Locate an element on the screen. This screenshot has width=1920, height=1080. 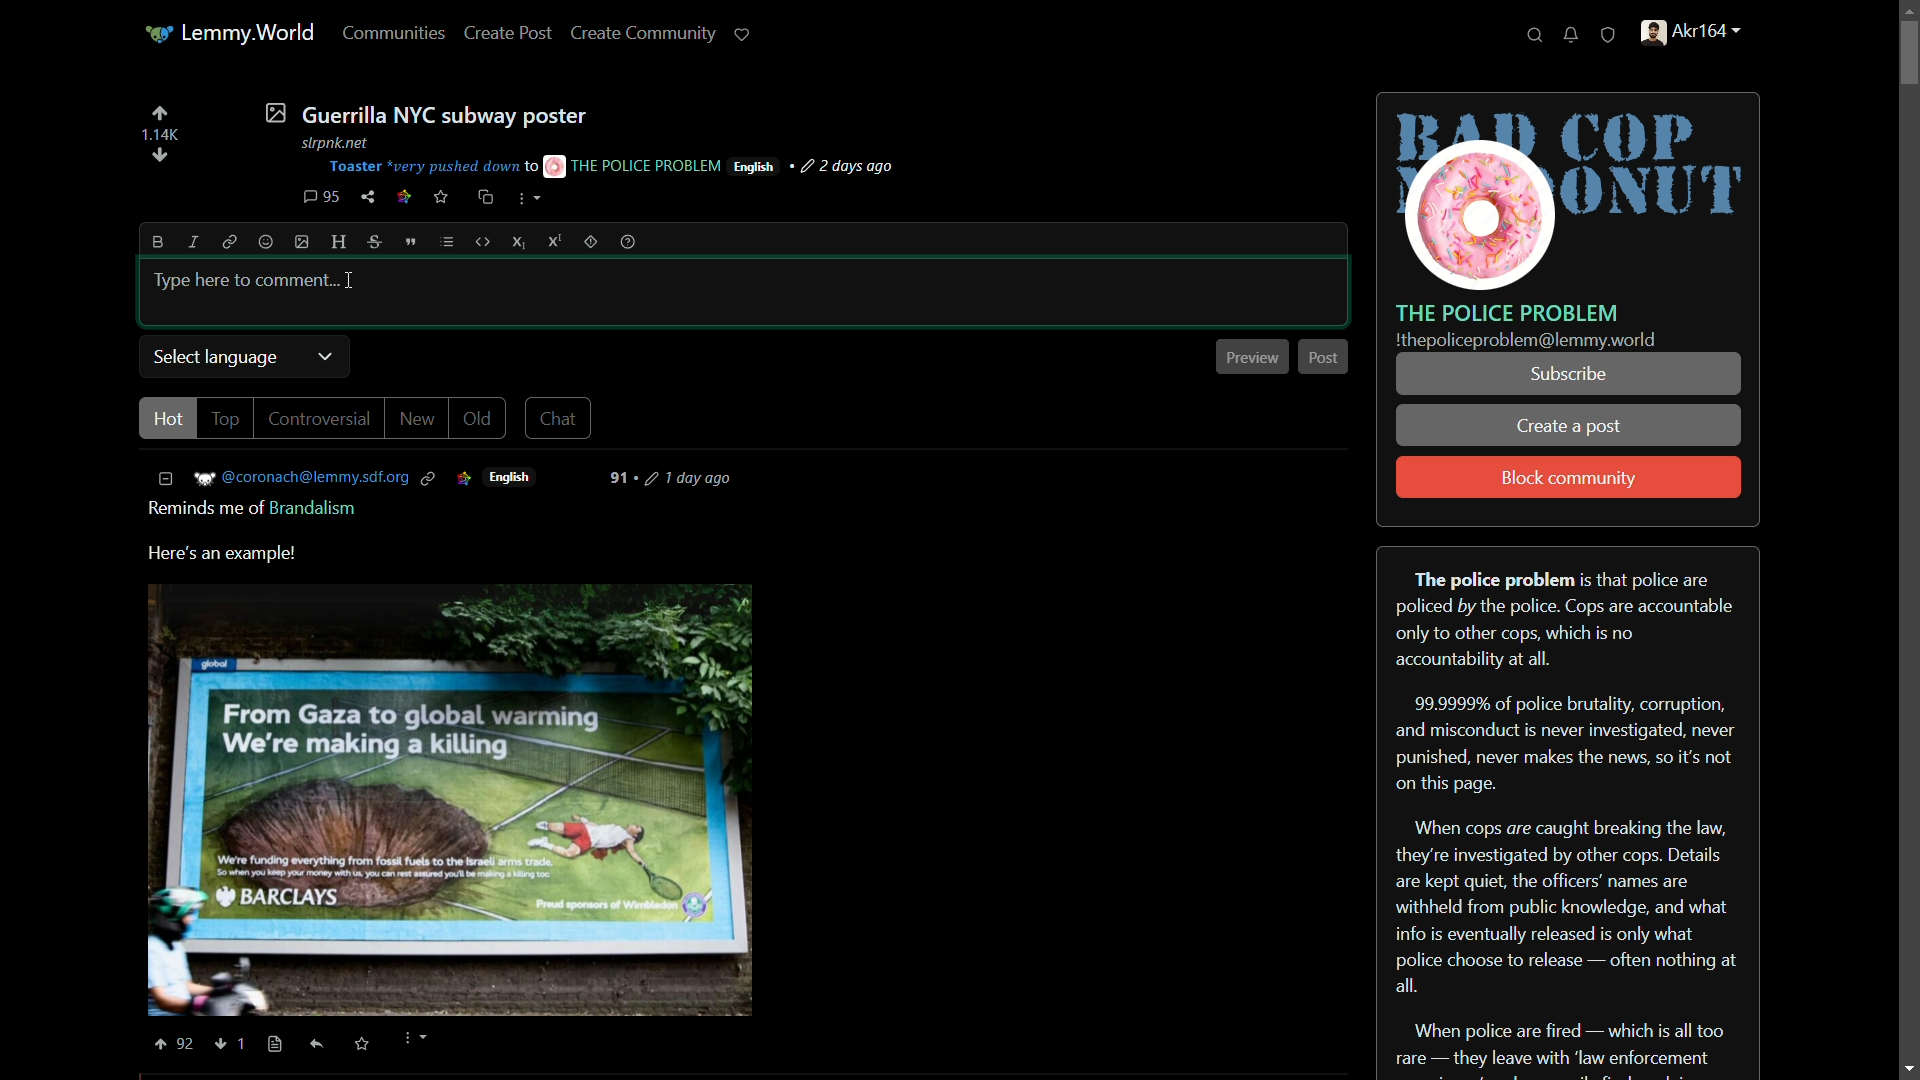
controversial is located at coordinates (317, 419).